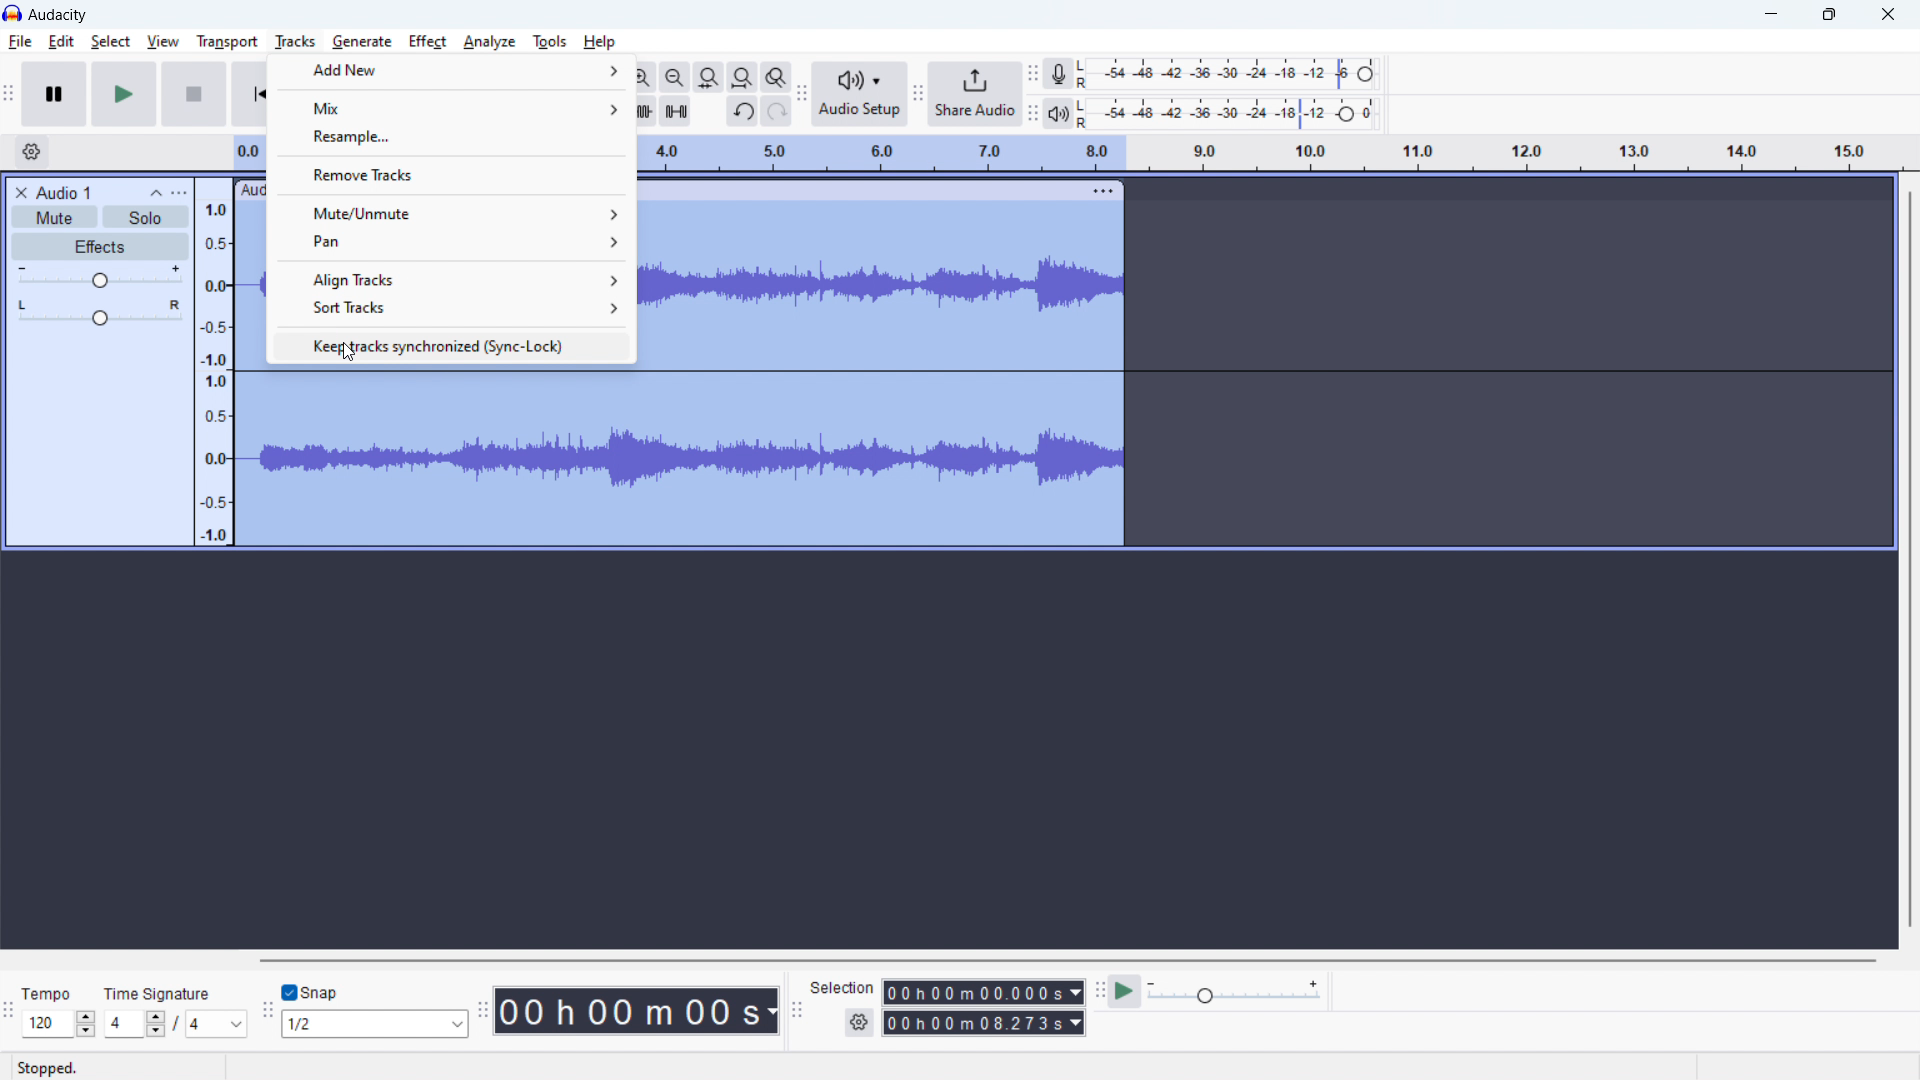 This screenshot has width=1920, height=1080. What do you see at coordinates (742, 77) in the screenshot?
I see `fir project to width` at bounding box center [742, 77].